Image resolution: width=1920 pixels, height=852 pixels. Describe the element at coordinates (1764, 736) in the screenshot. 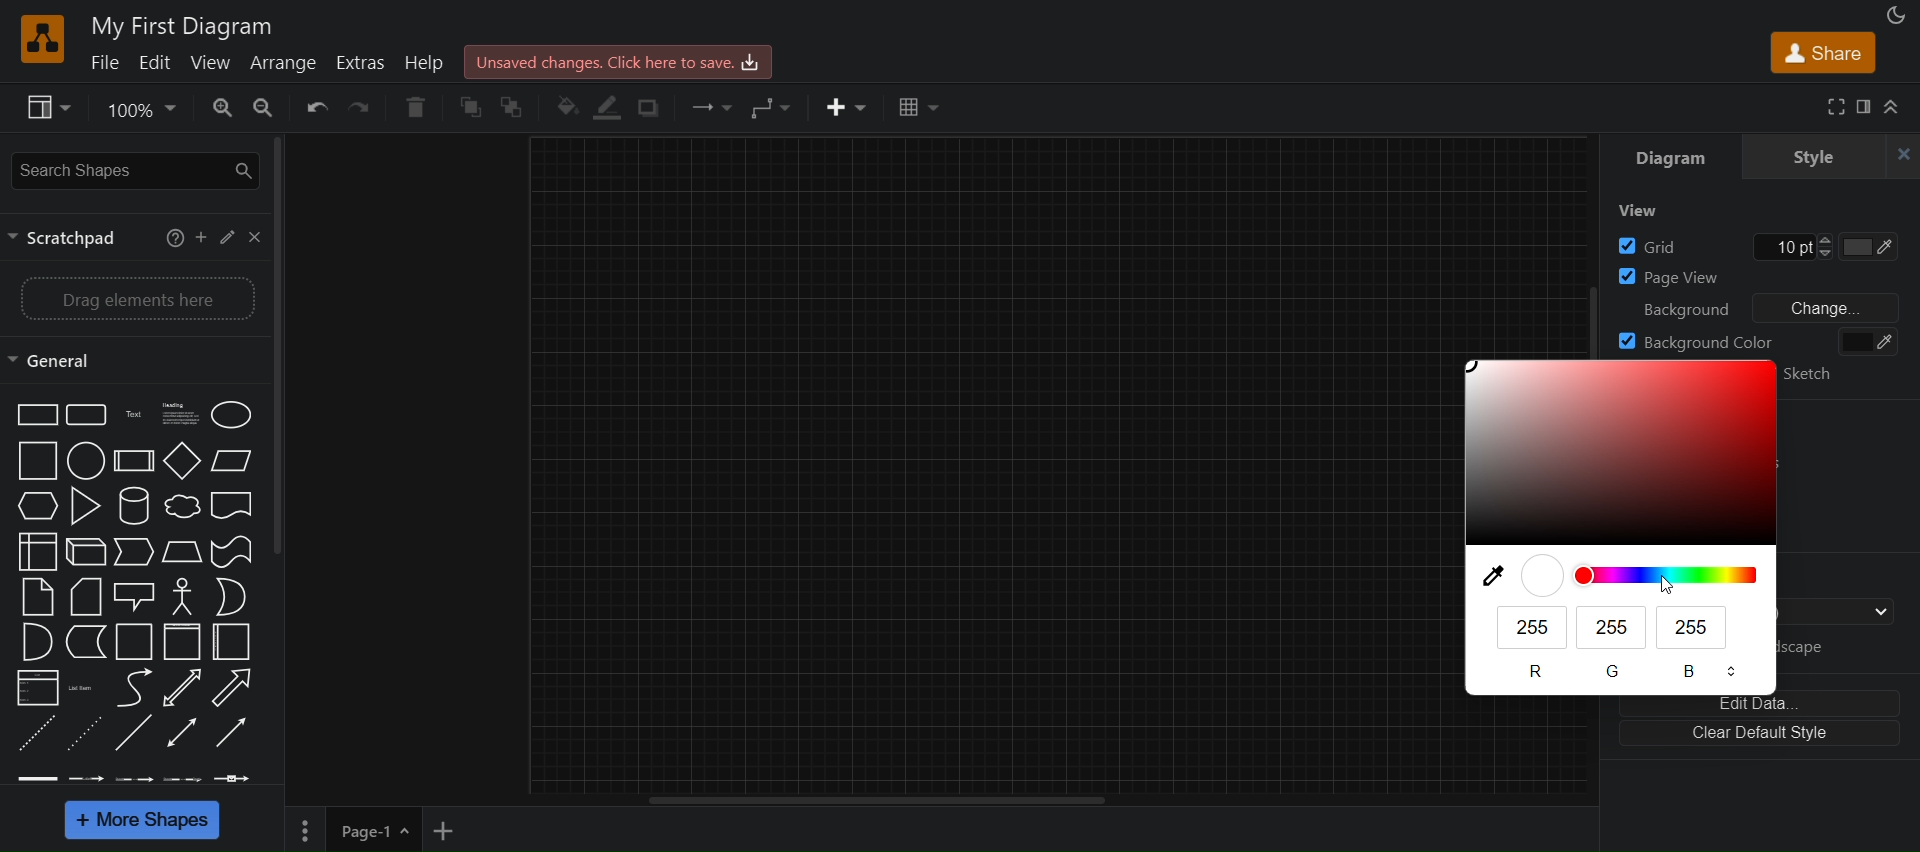

I see `clear default style` at that location.